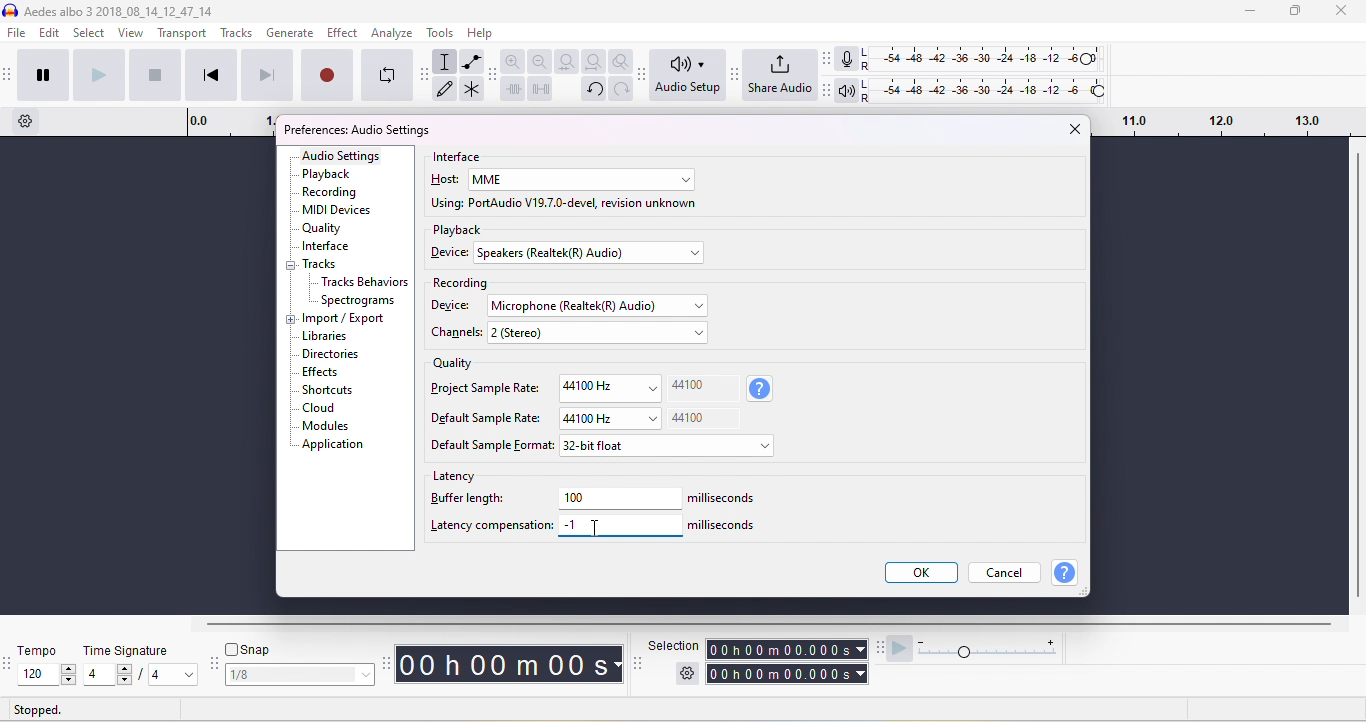  What do you see at coordinates (457, 475) in the screenshot?
I see `latency` at bounding box center [457, 475].